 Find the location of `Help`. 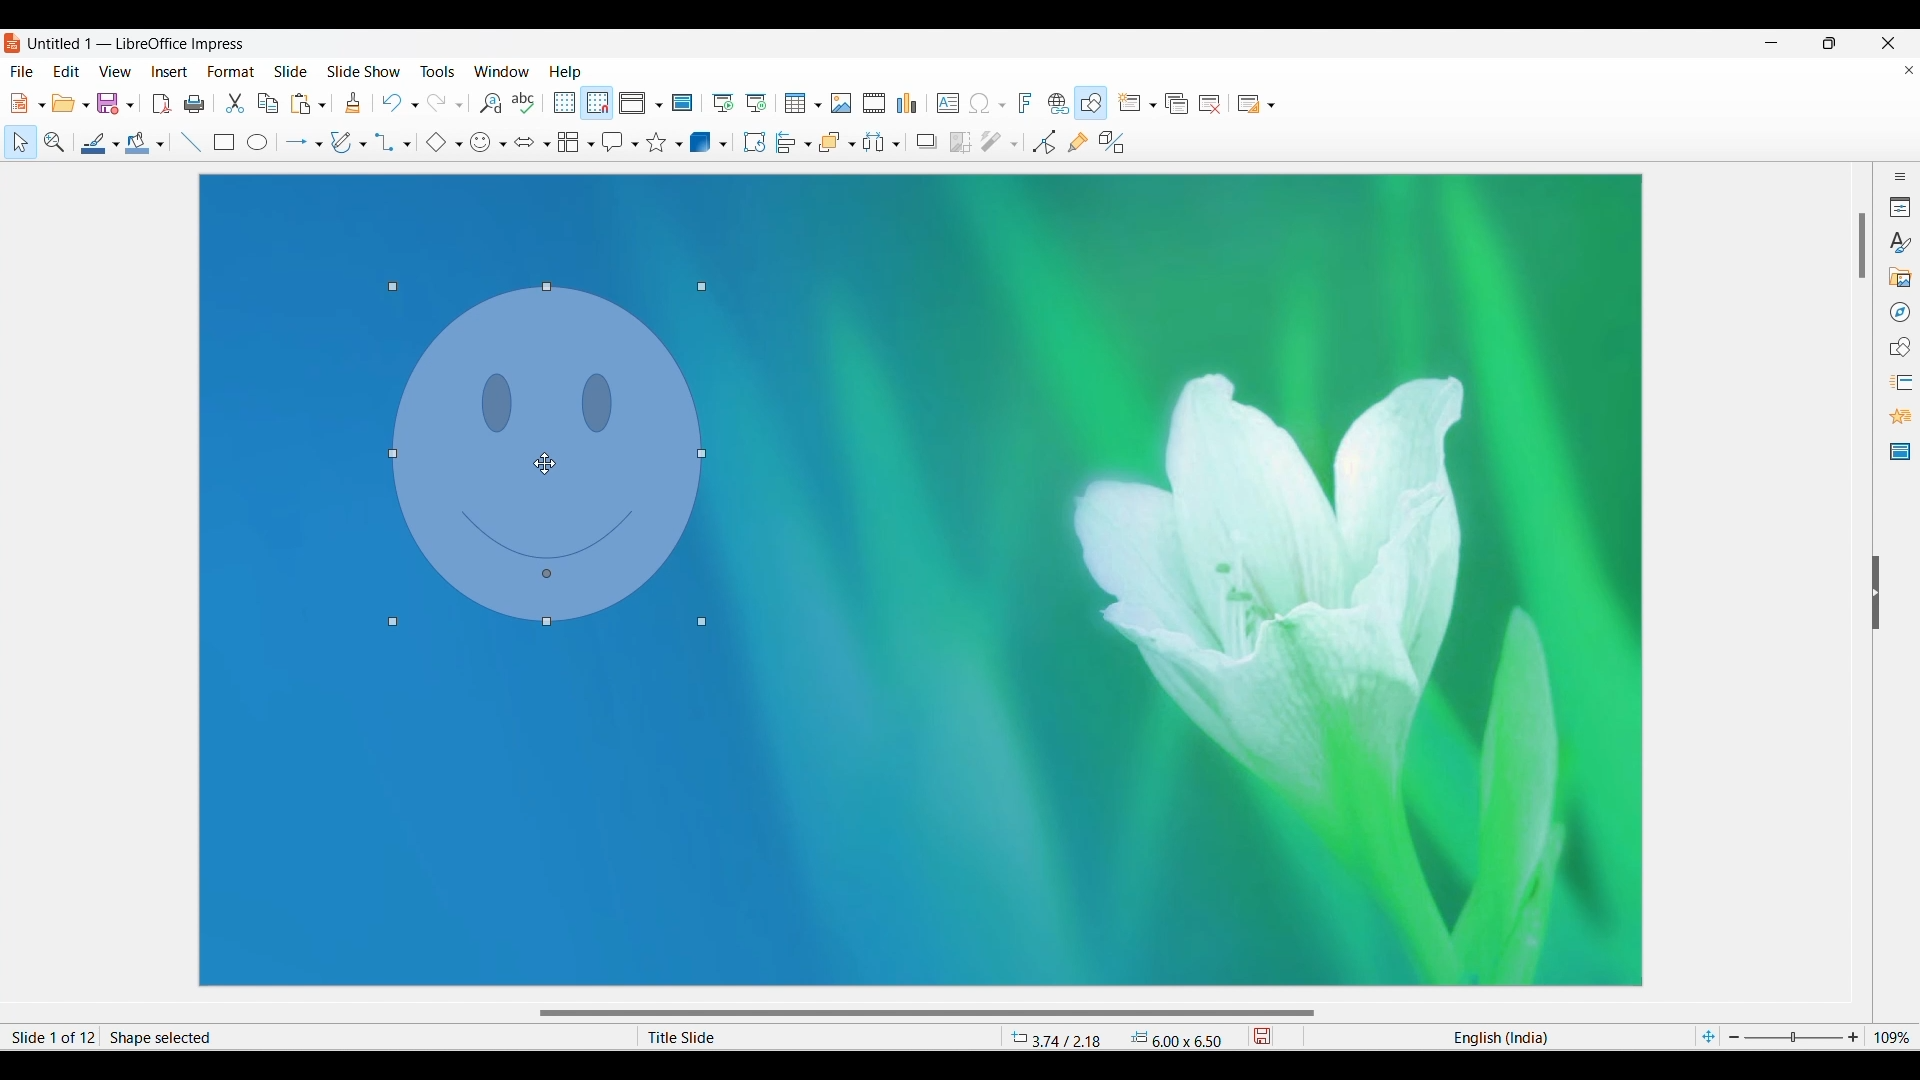

Help is located at coordinates (564, 72).